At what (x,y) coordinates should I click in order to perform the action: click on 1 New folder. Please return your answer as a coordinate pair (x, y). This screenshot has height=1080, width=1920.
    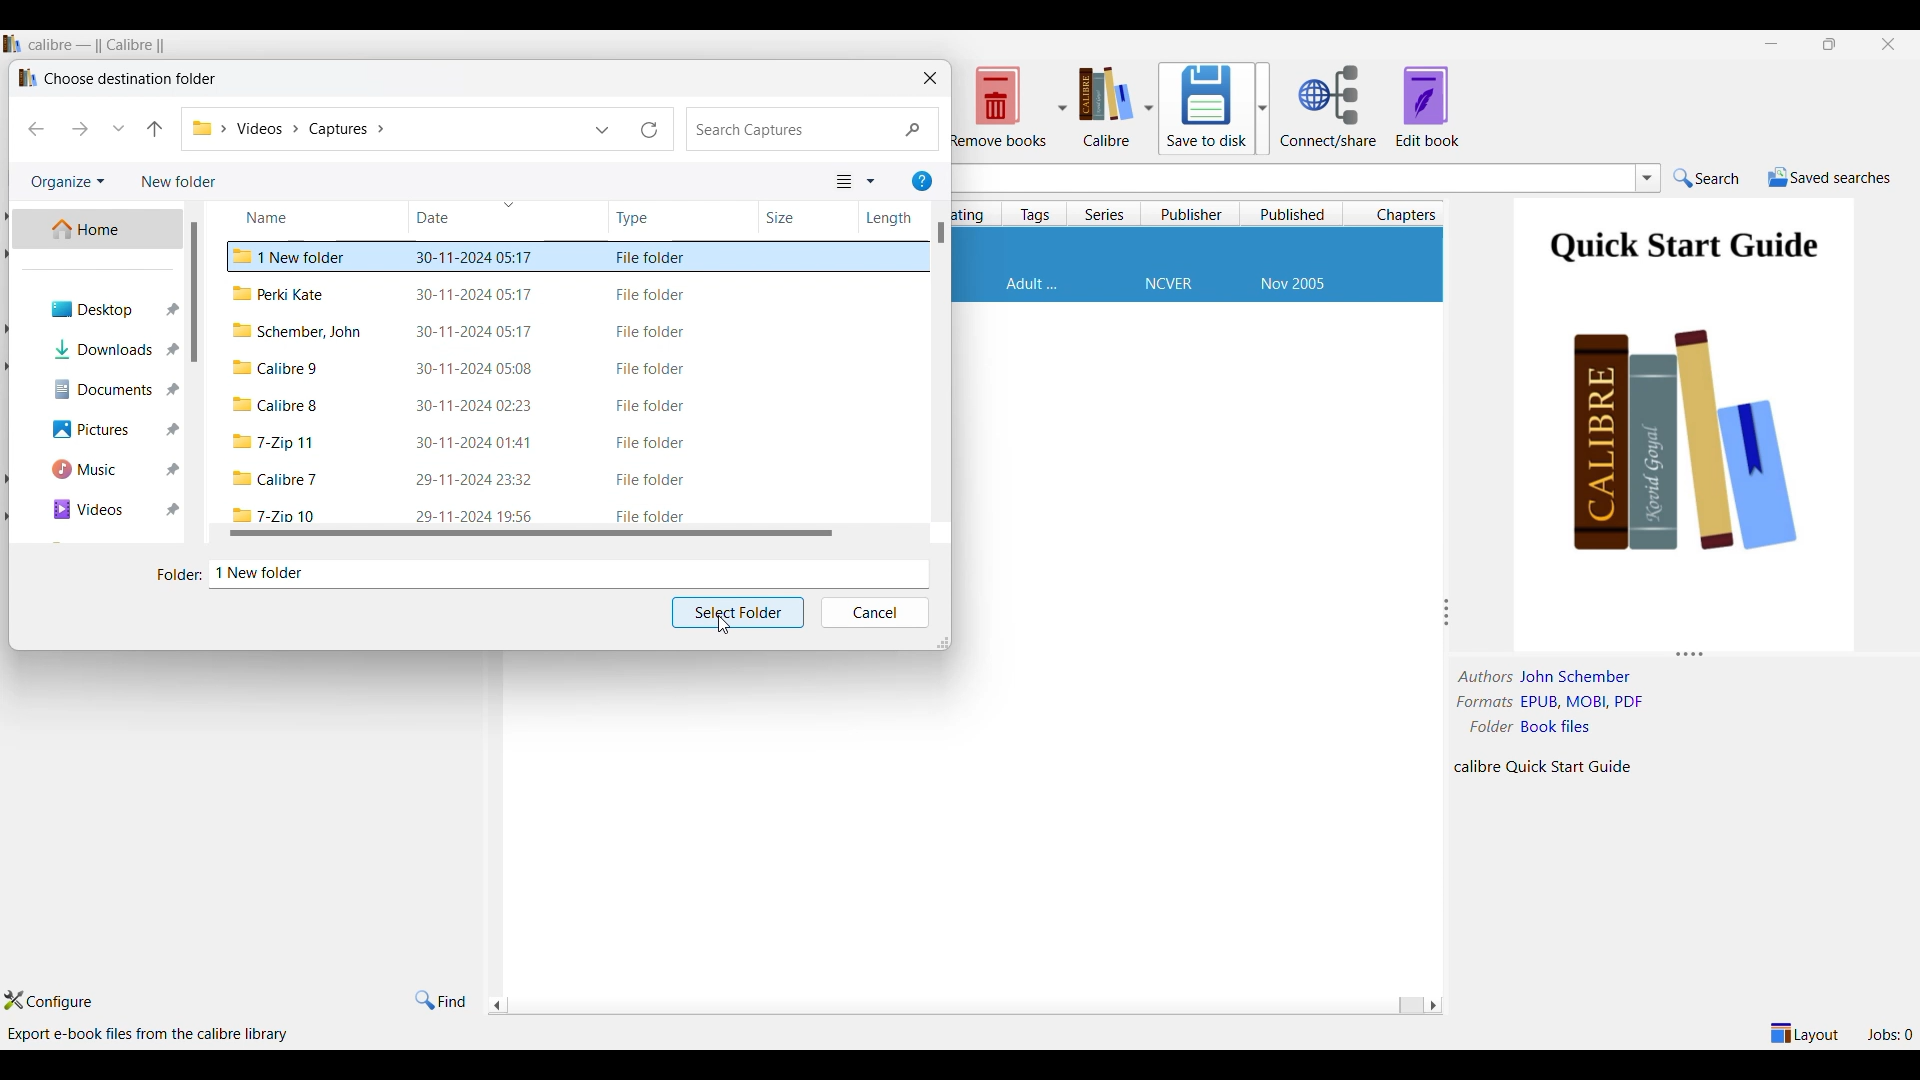
    Looking at the image, I should click on (294, 255).